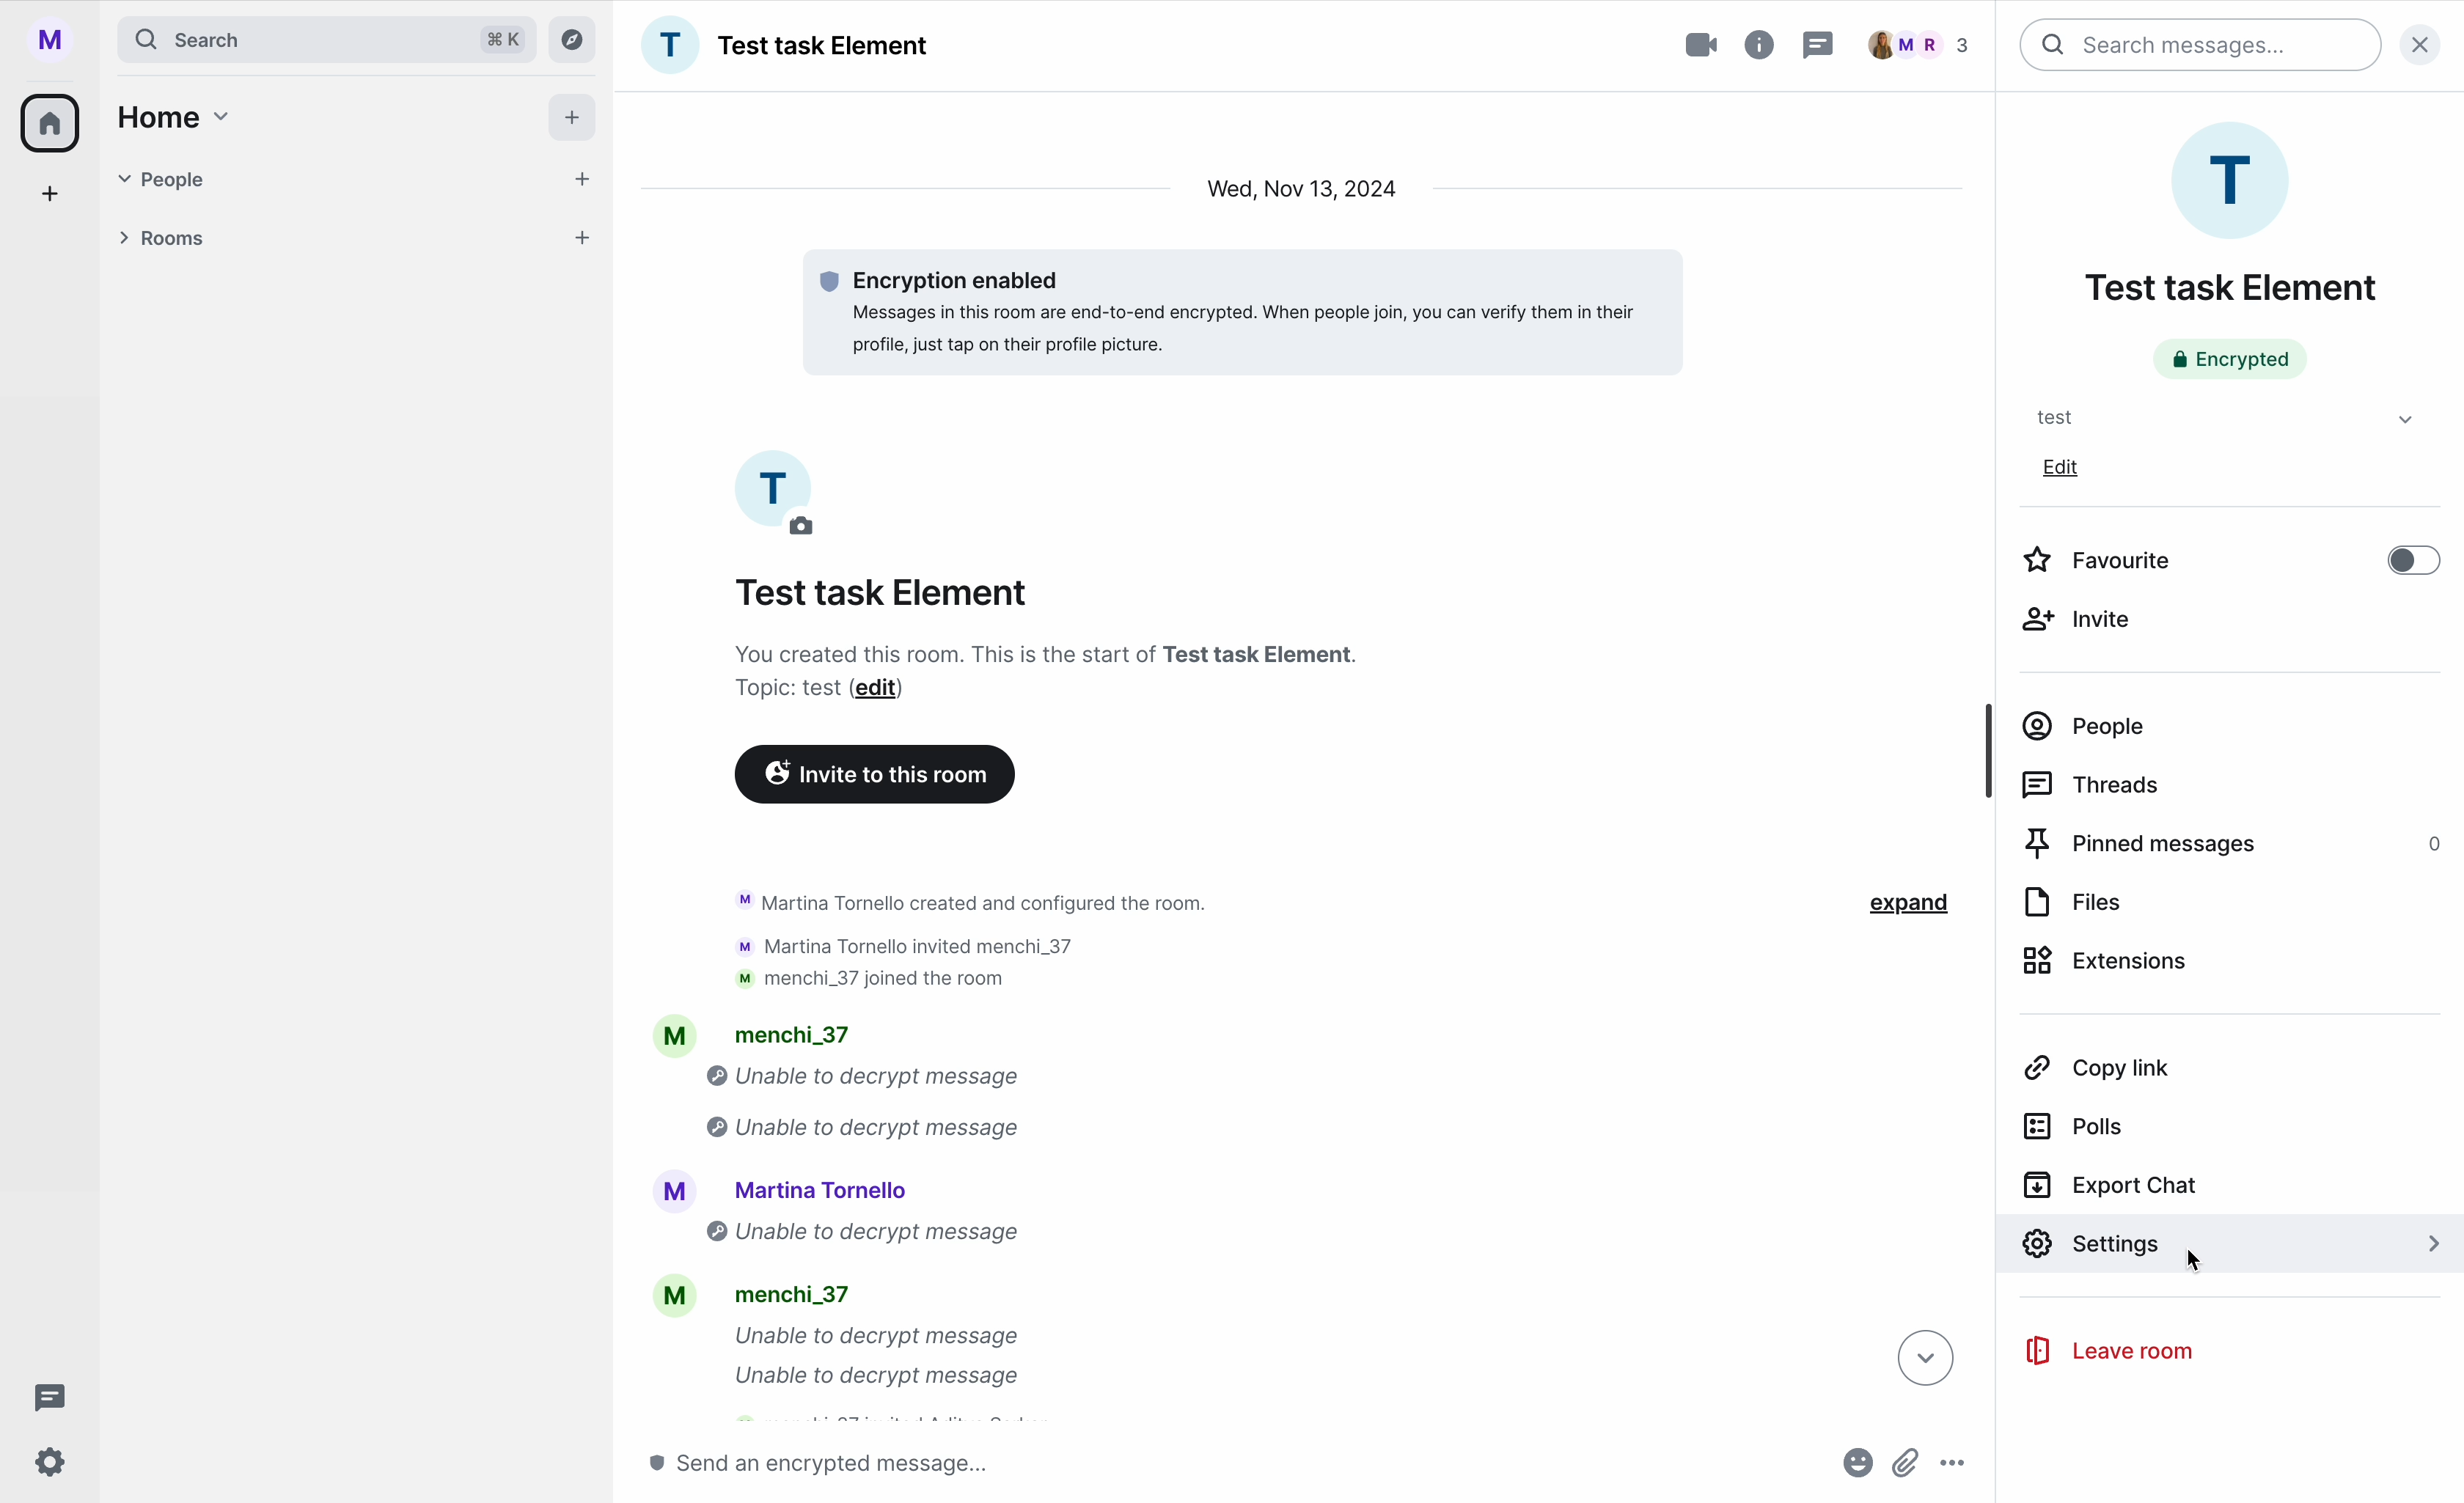 This screenshot has width=2464, height=1503. Describe the element at coordinates (51, 1464) in the screenshot. I see `settings` at that location.